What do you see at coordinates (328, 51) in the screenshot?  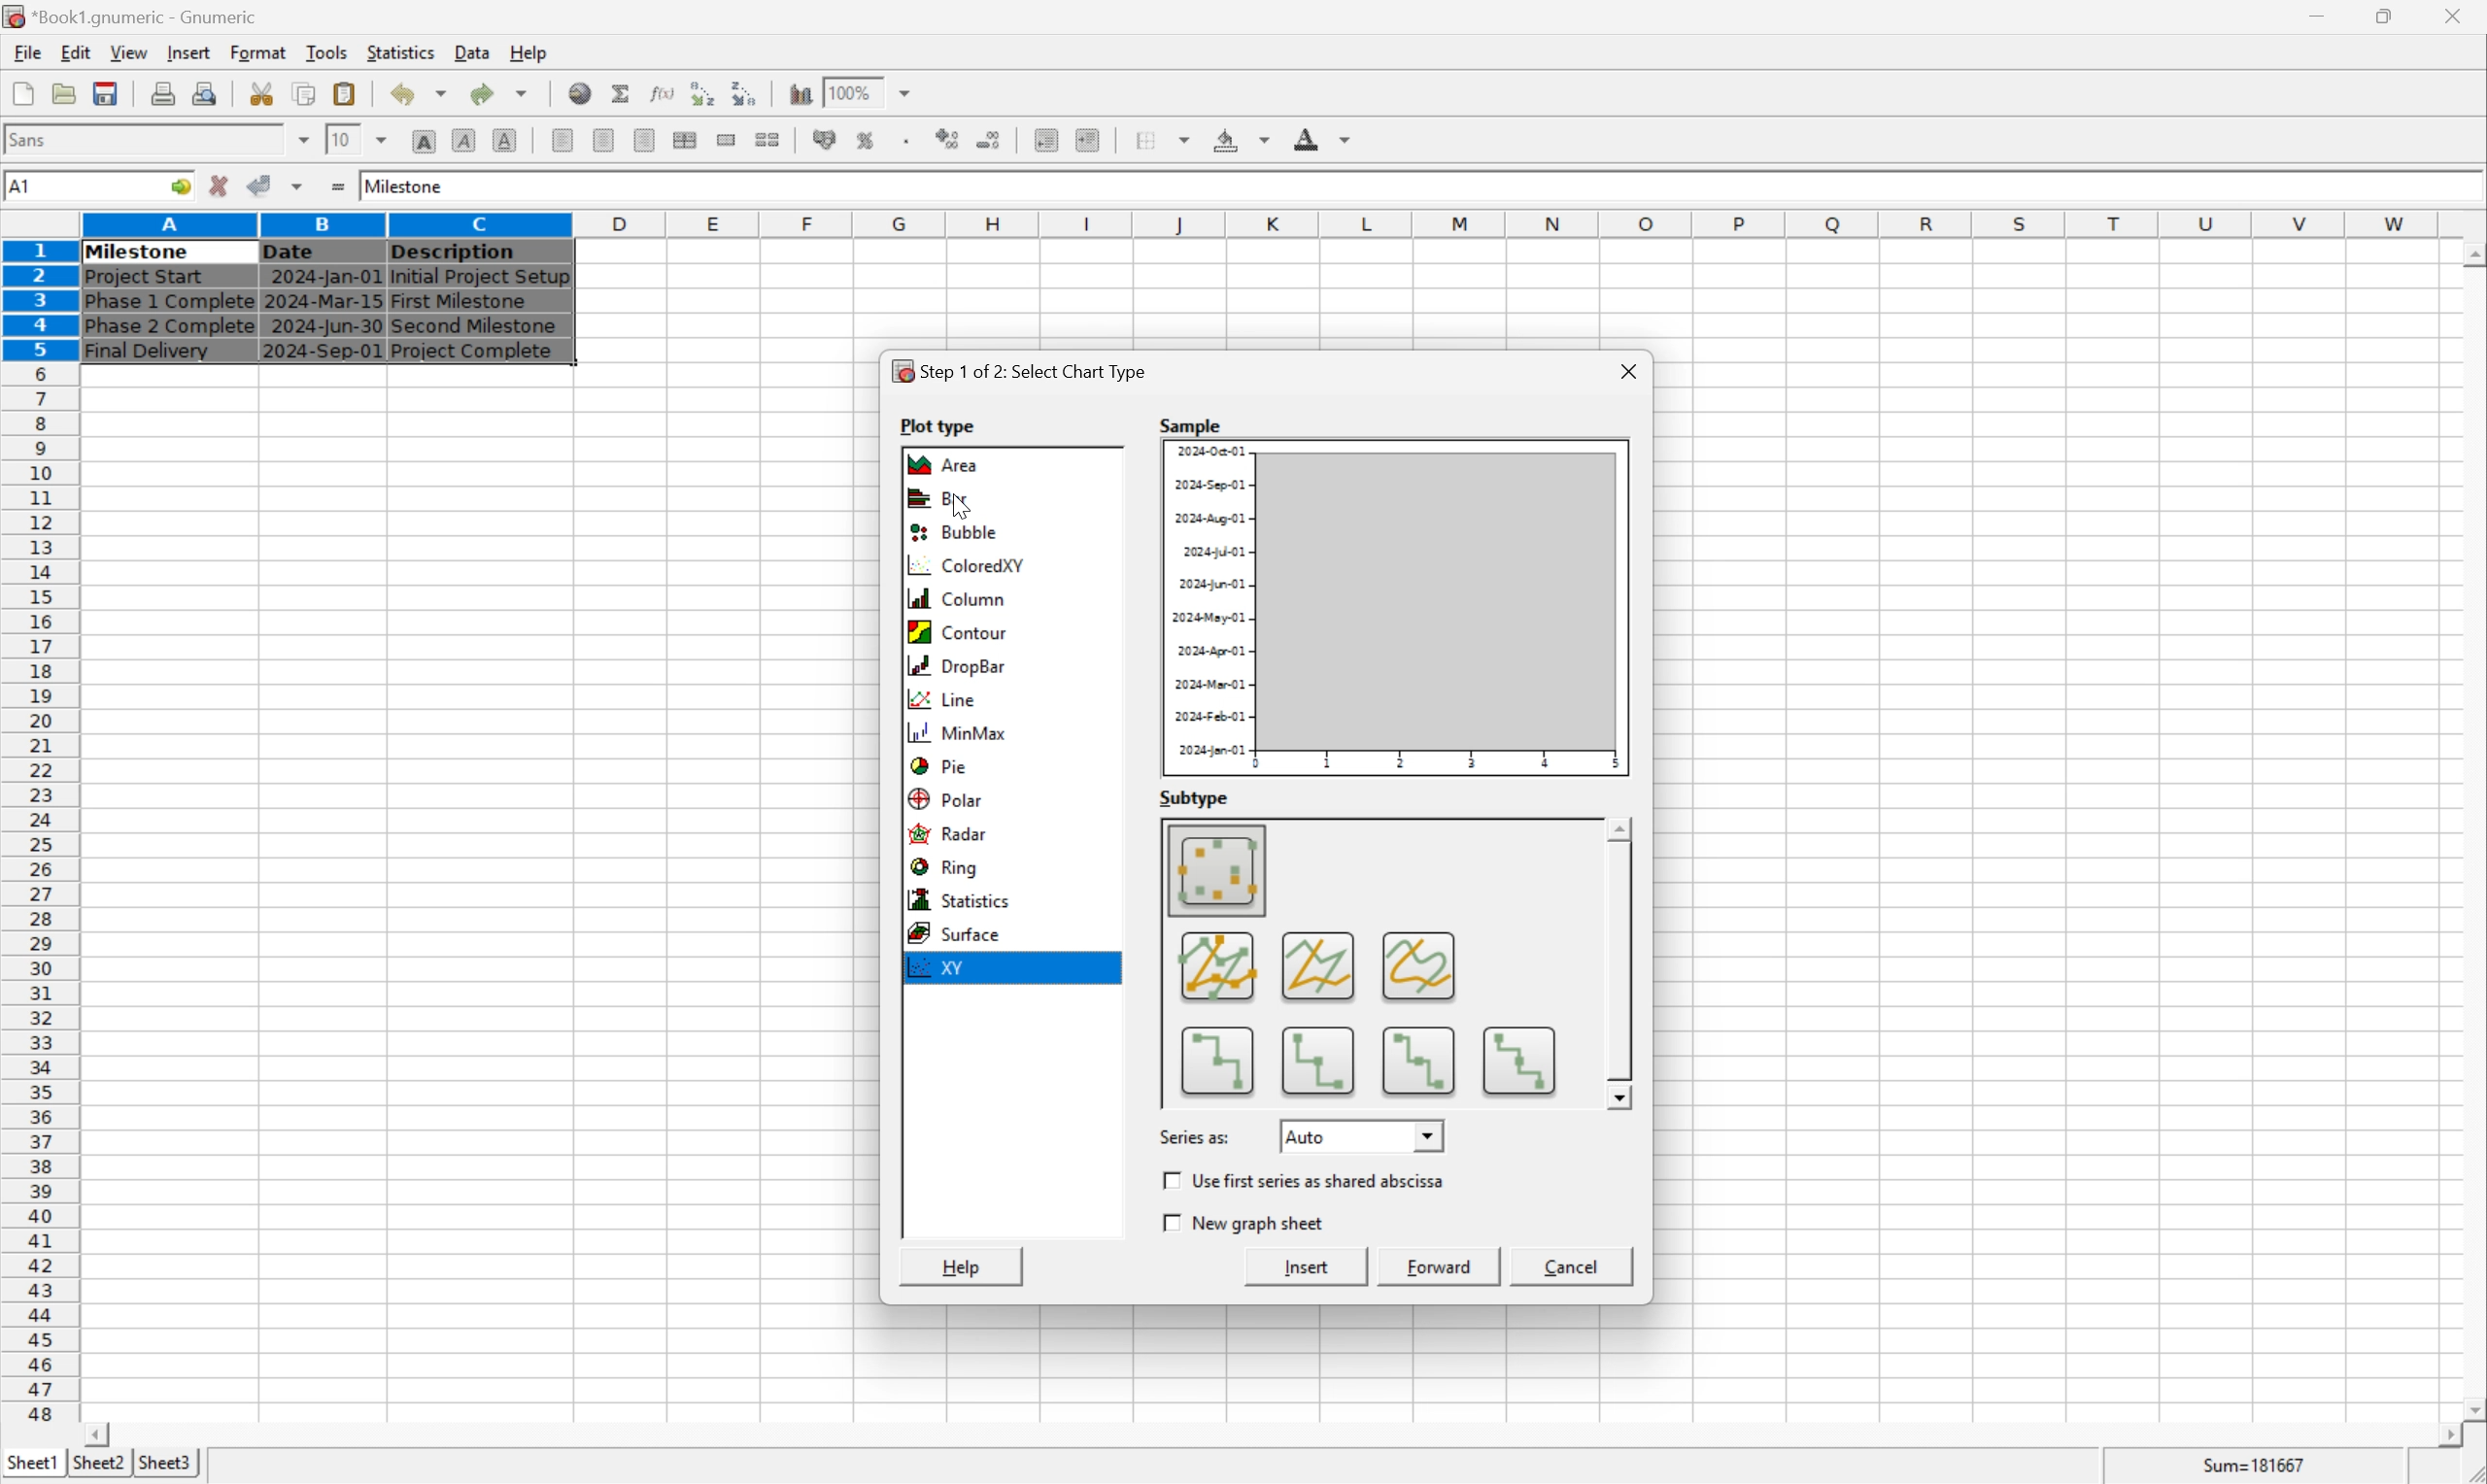 I see `tools` at bounding box center [328, 51].